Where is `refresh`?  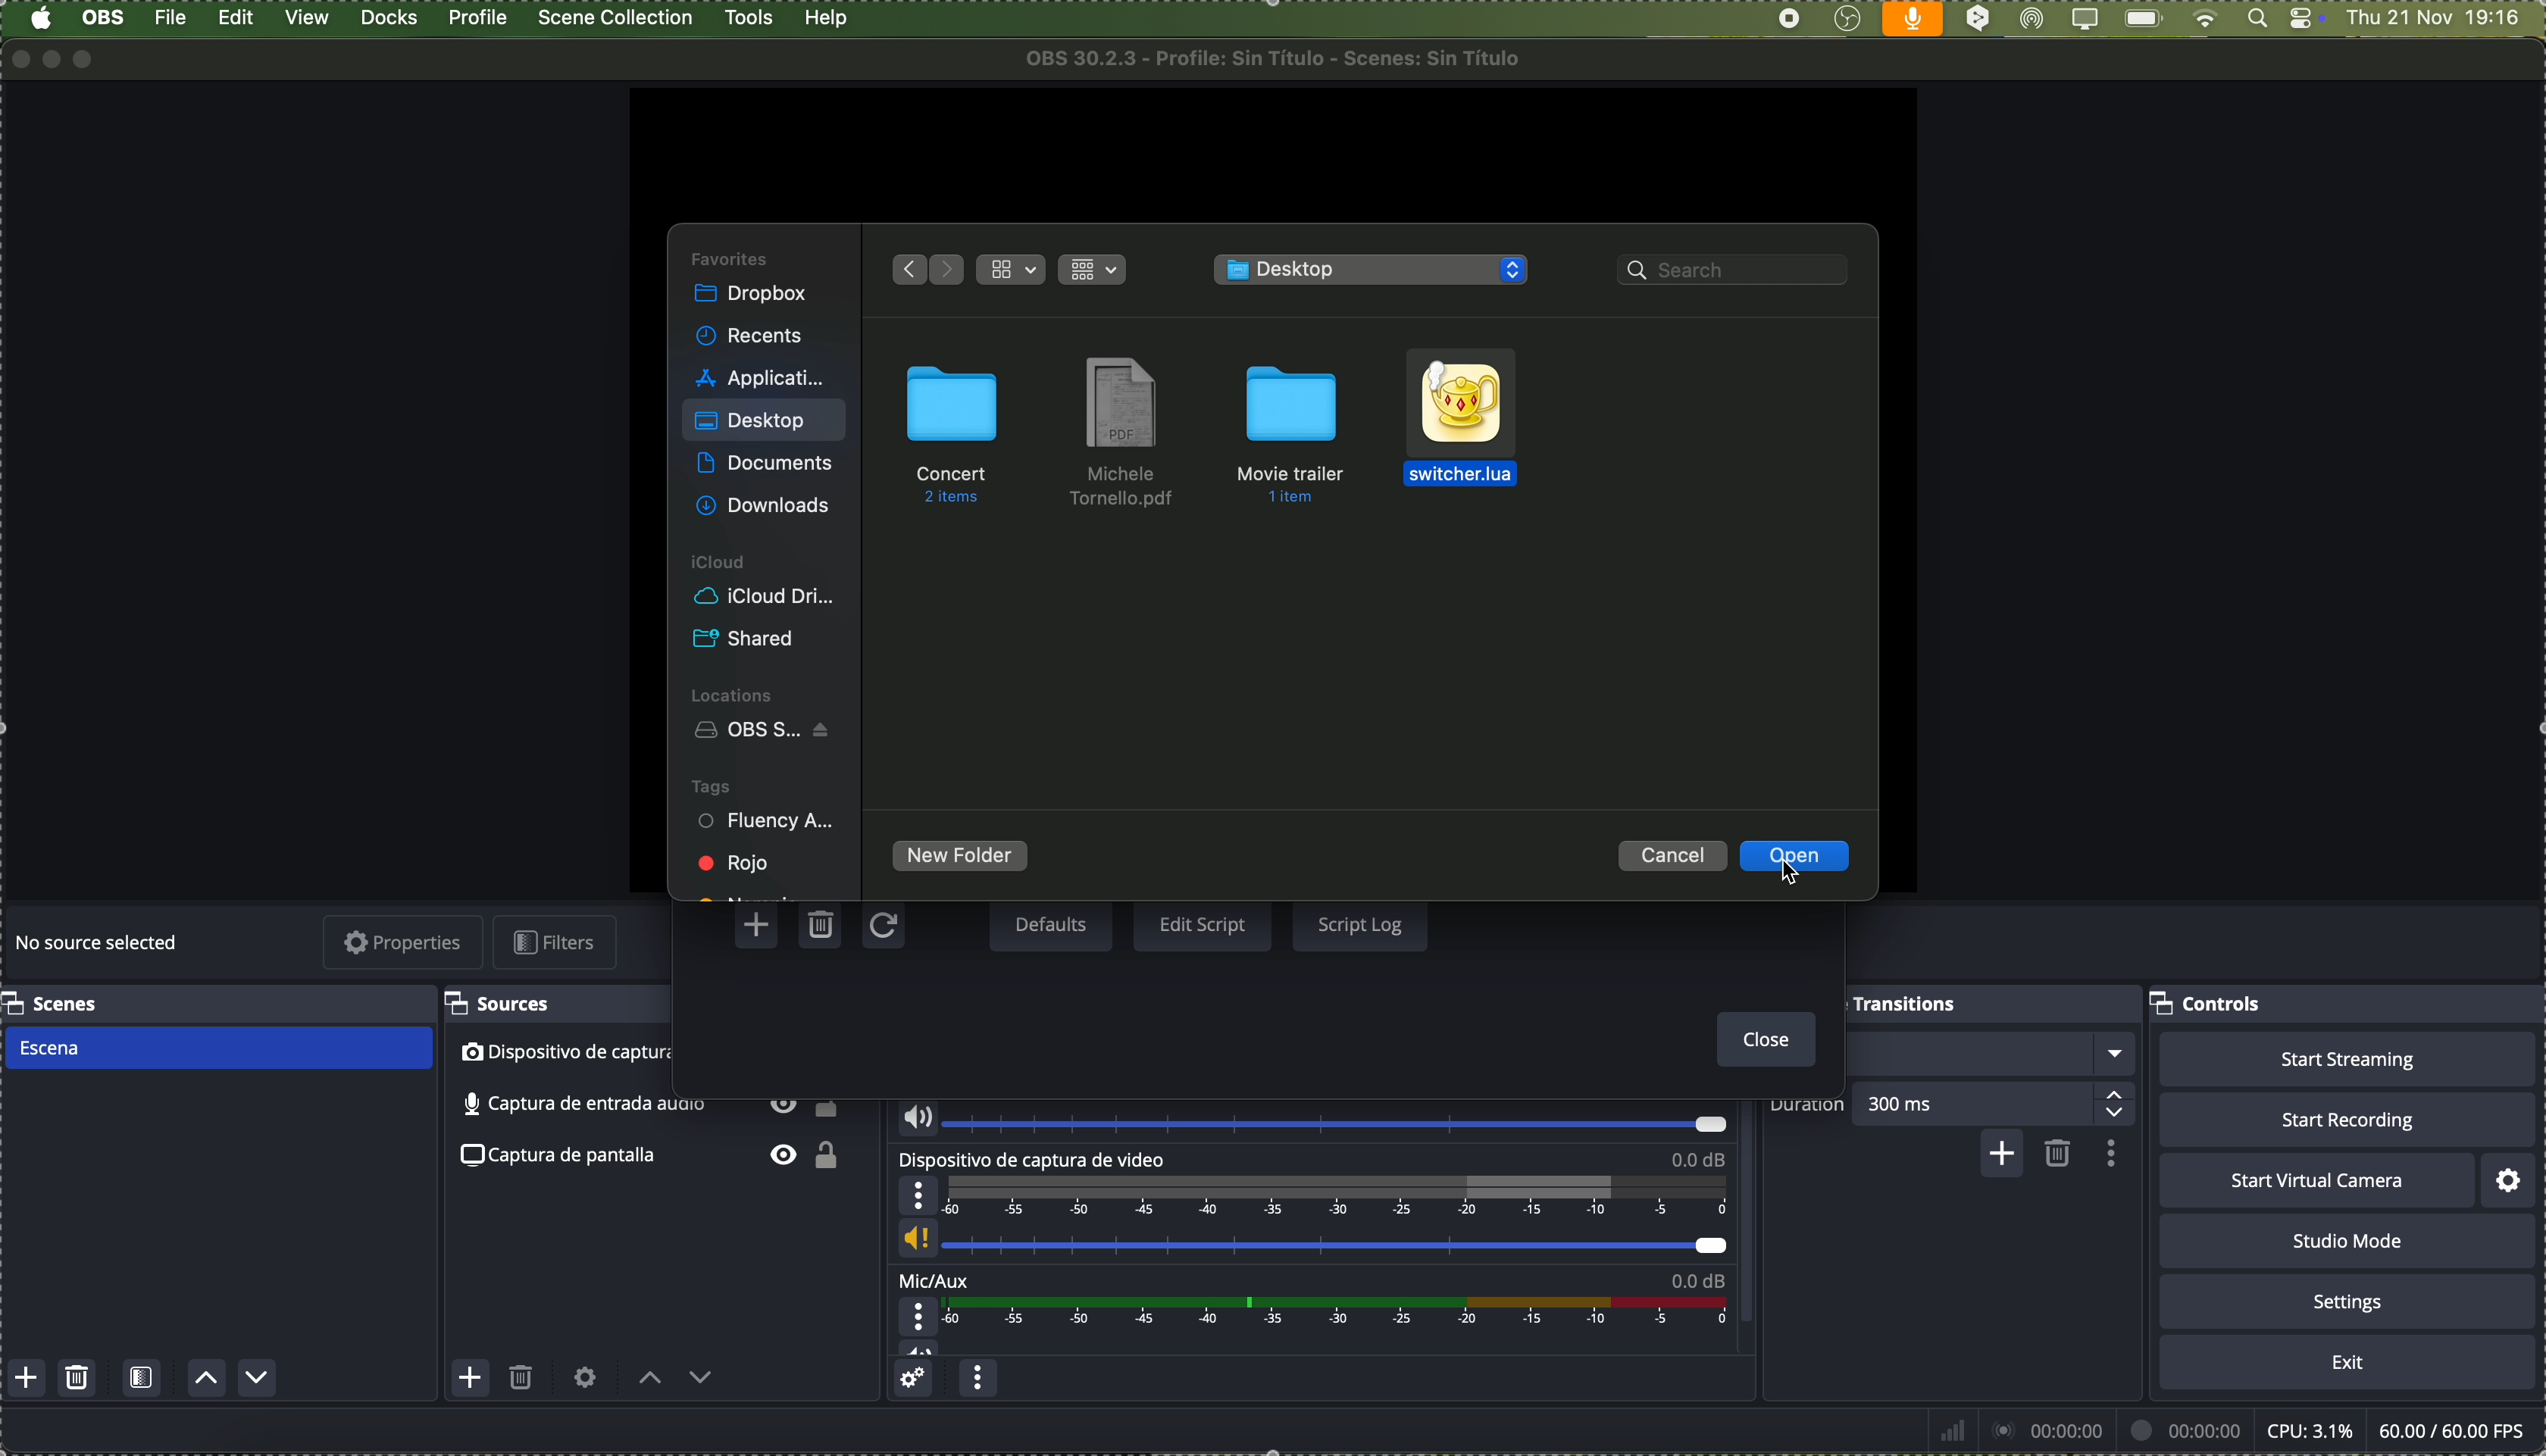
refresh is located at coordinates (881, 928).